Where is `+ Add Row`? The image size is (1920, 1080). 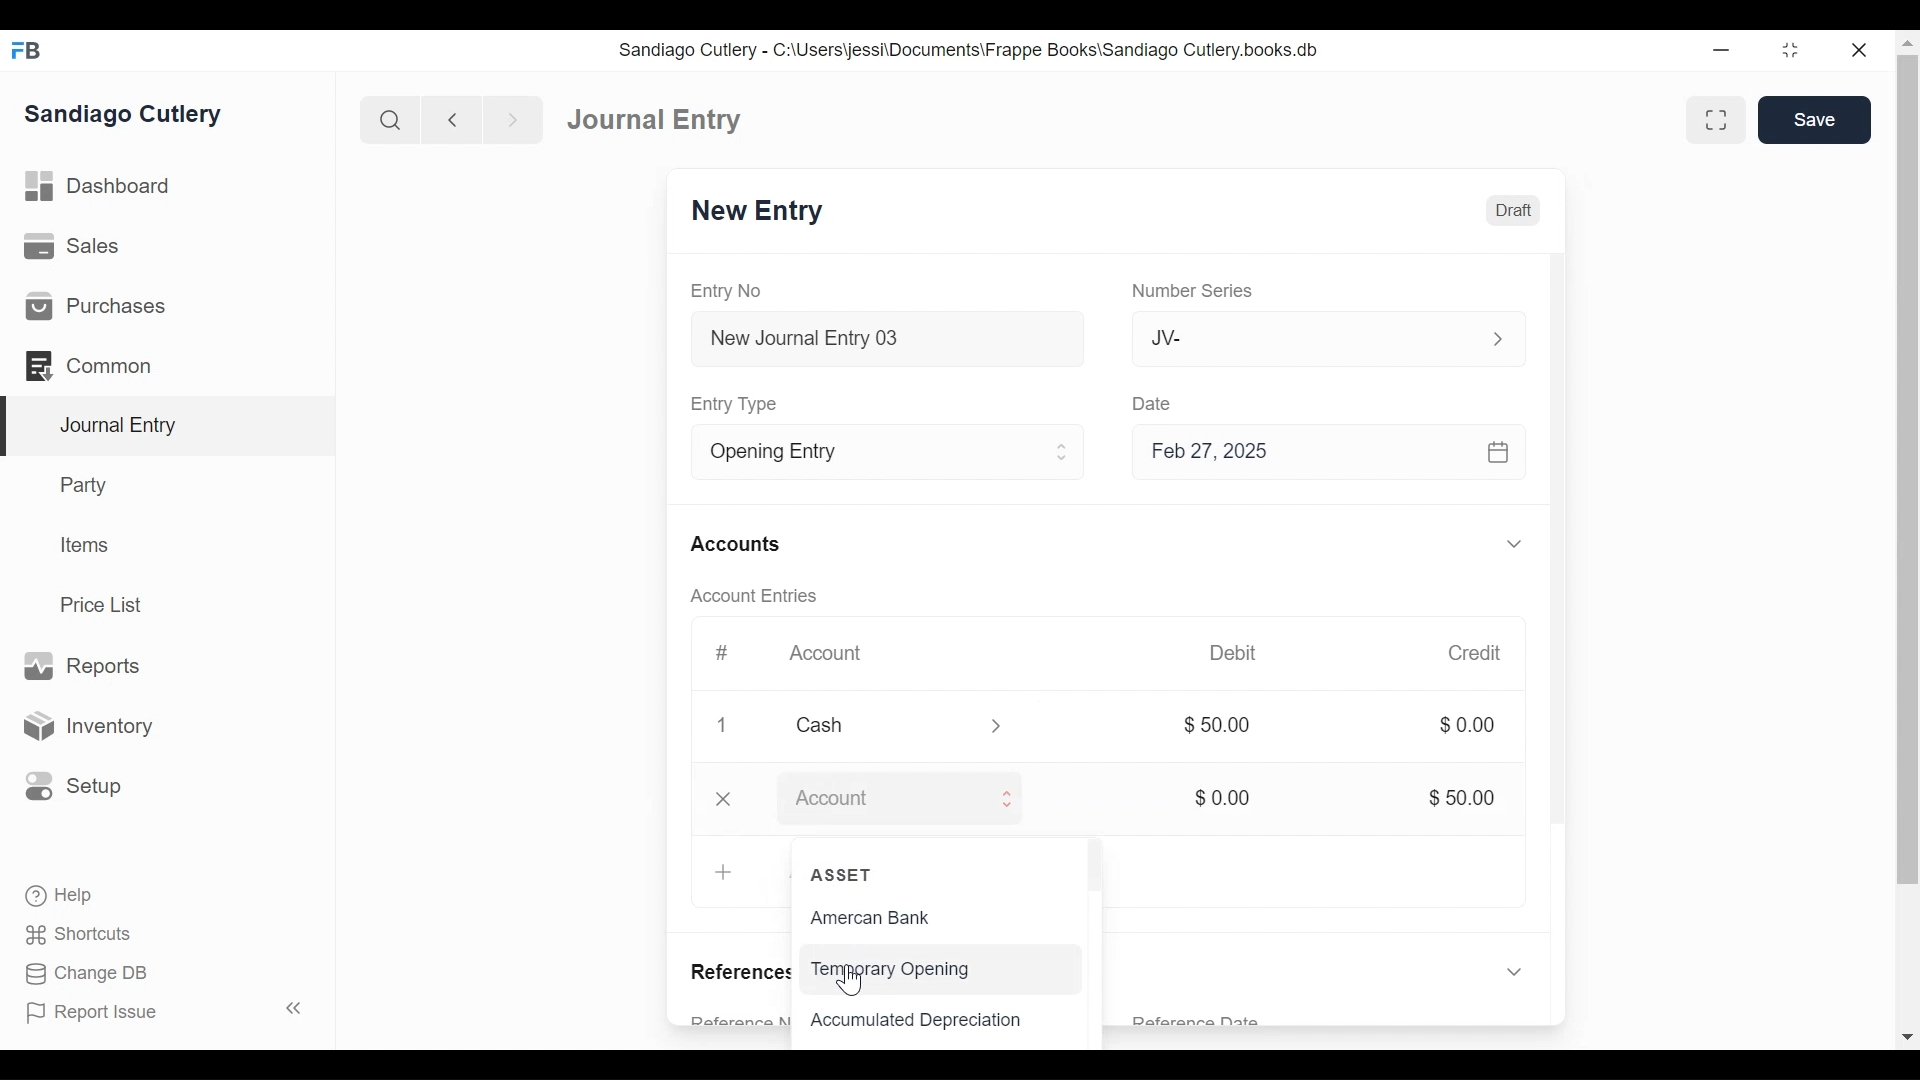
+ Add Row is located at coordinates (728, 872).